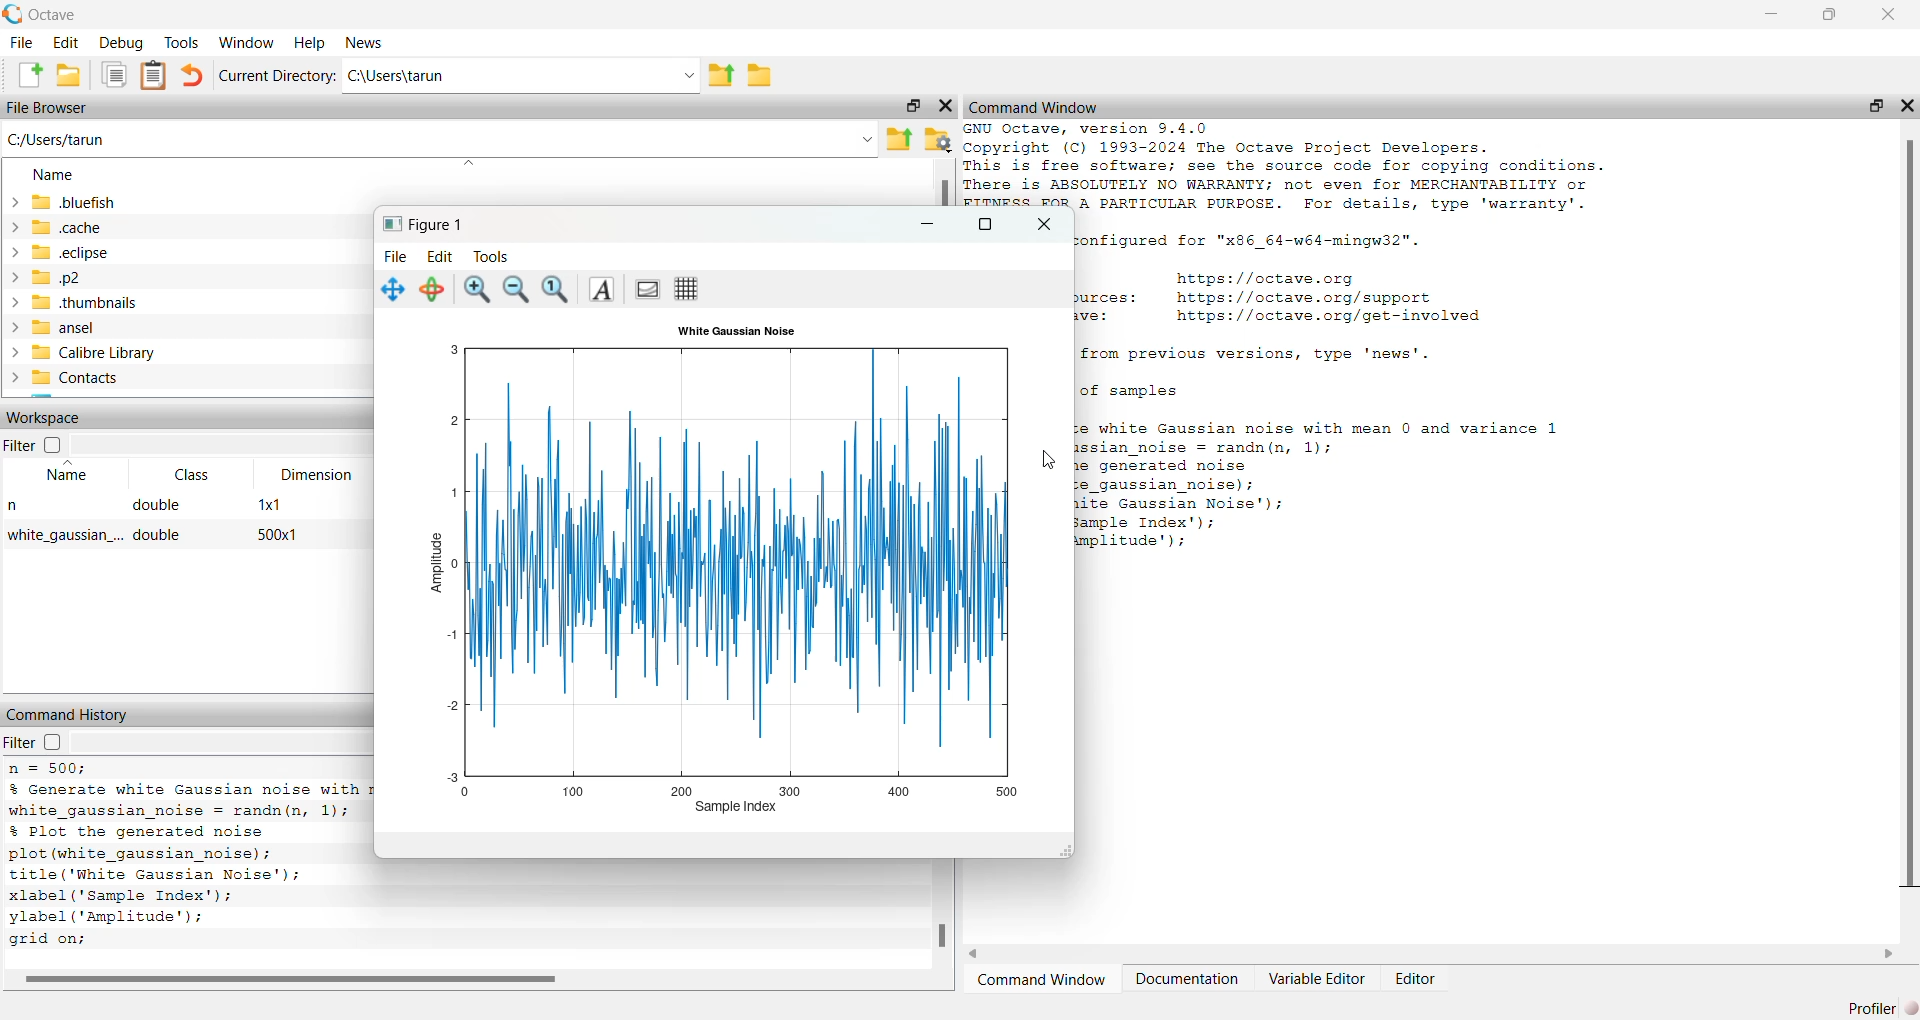 This screenshot has height=1020, width=1920. I want to click on  thumbnails, so click(81, 302).